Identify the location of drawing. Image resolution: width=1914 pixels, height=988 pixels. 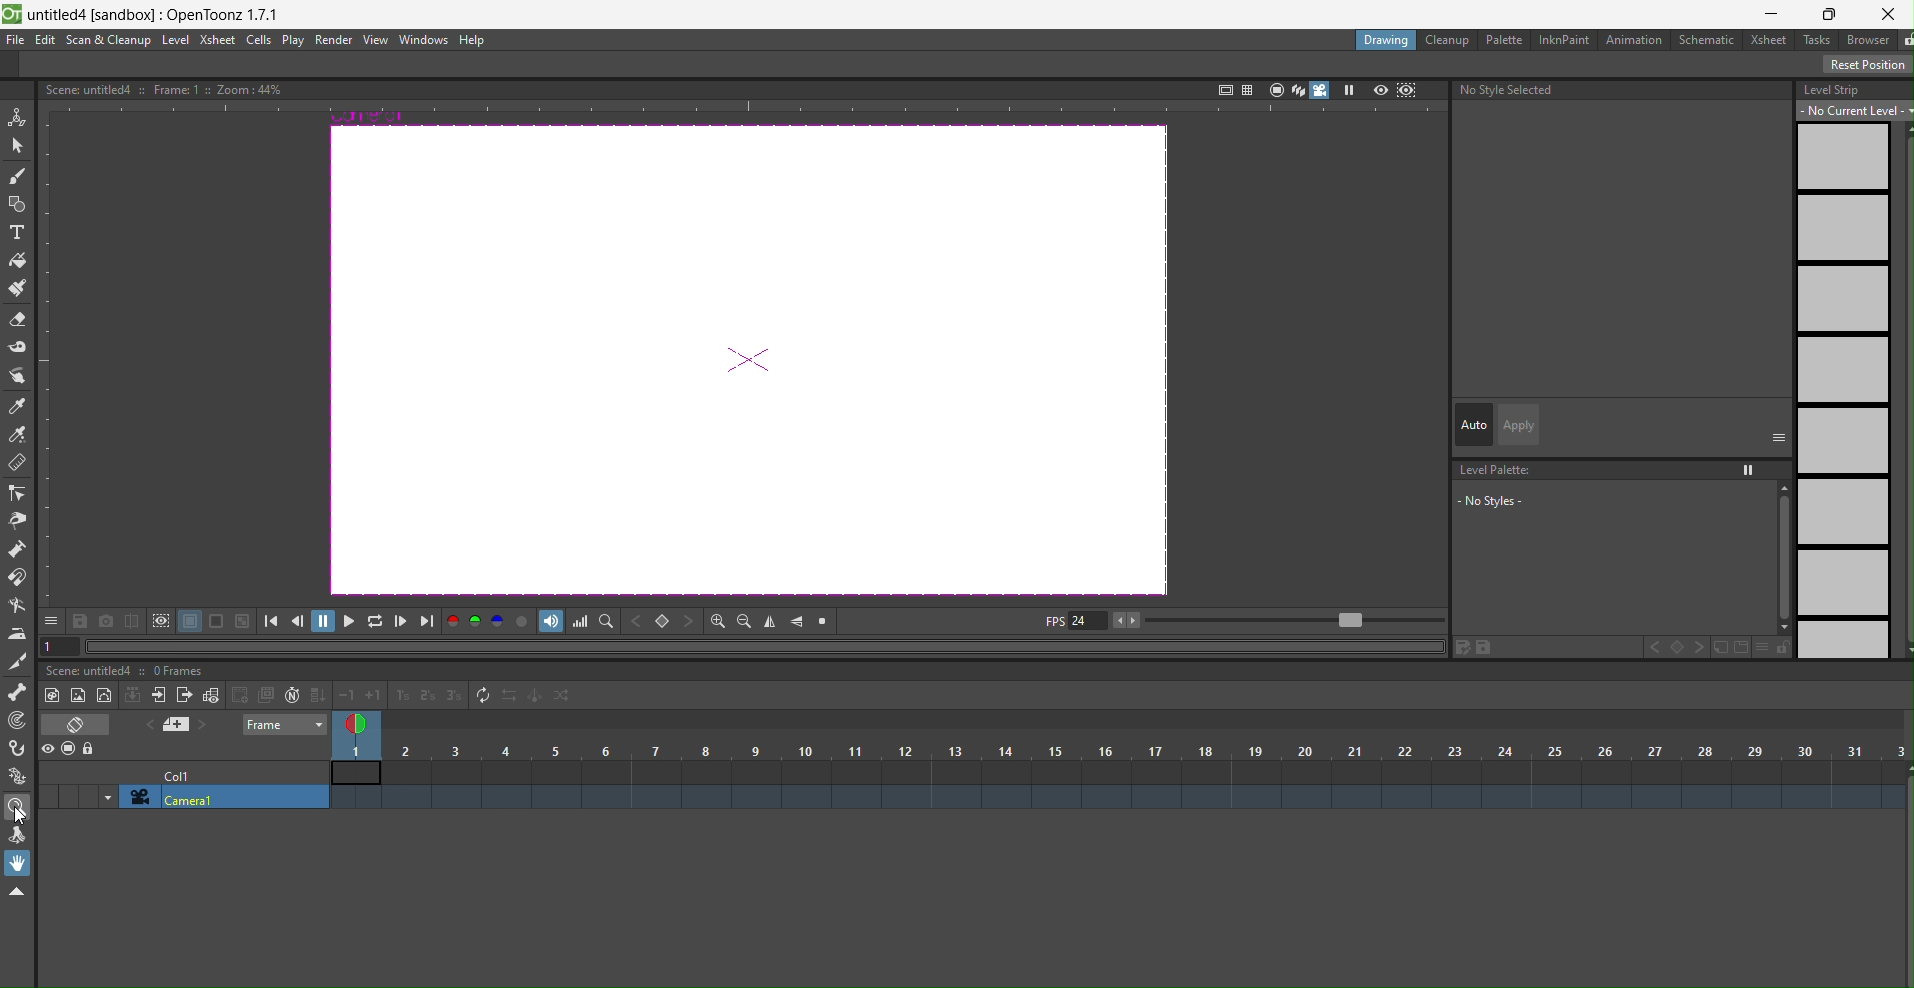
(1387, 39).